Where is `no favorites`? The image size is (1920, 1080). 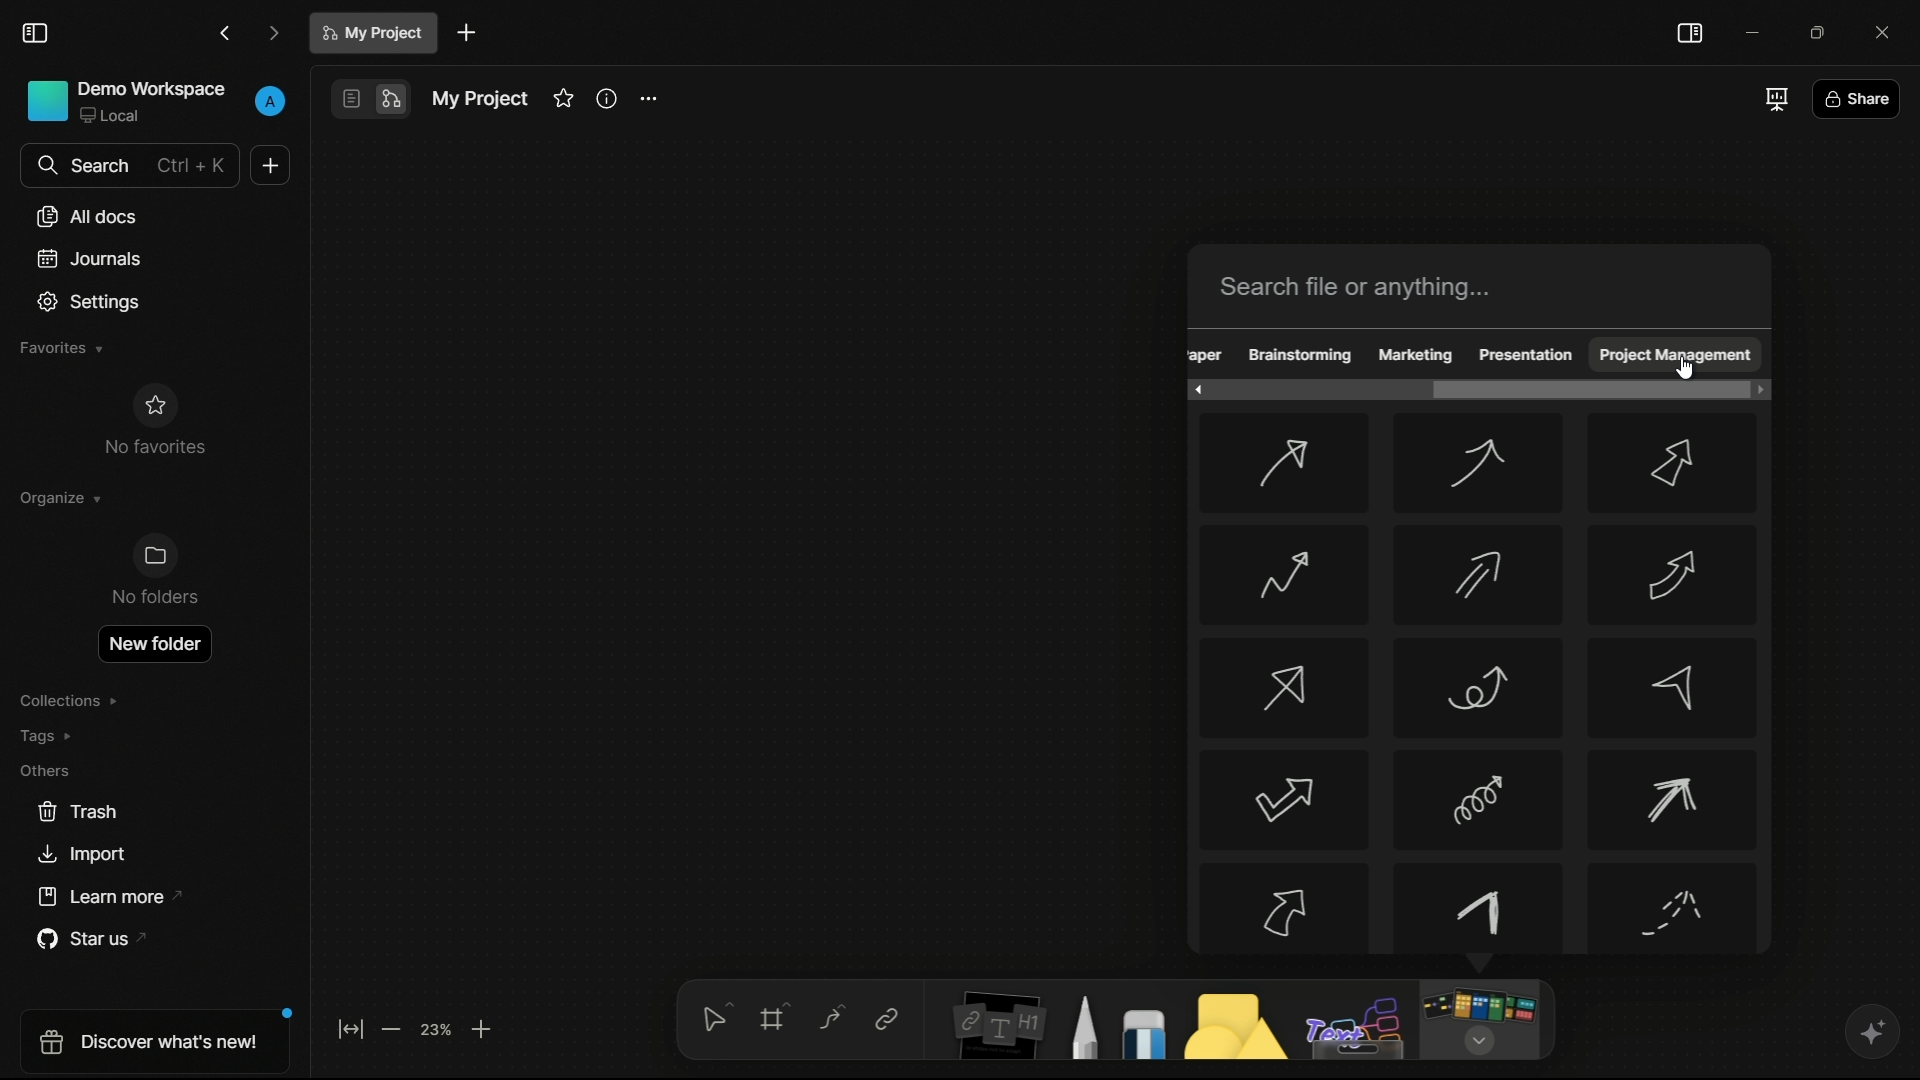 no favorites is located at coordinates (153, 419).